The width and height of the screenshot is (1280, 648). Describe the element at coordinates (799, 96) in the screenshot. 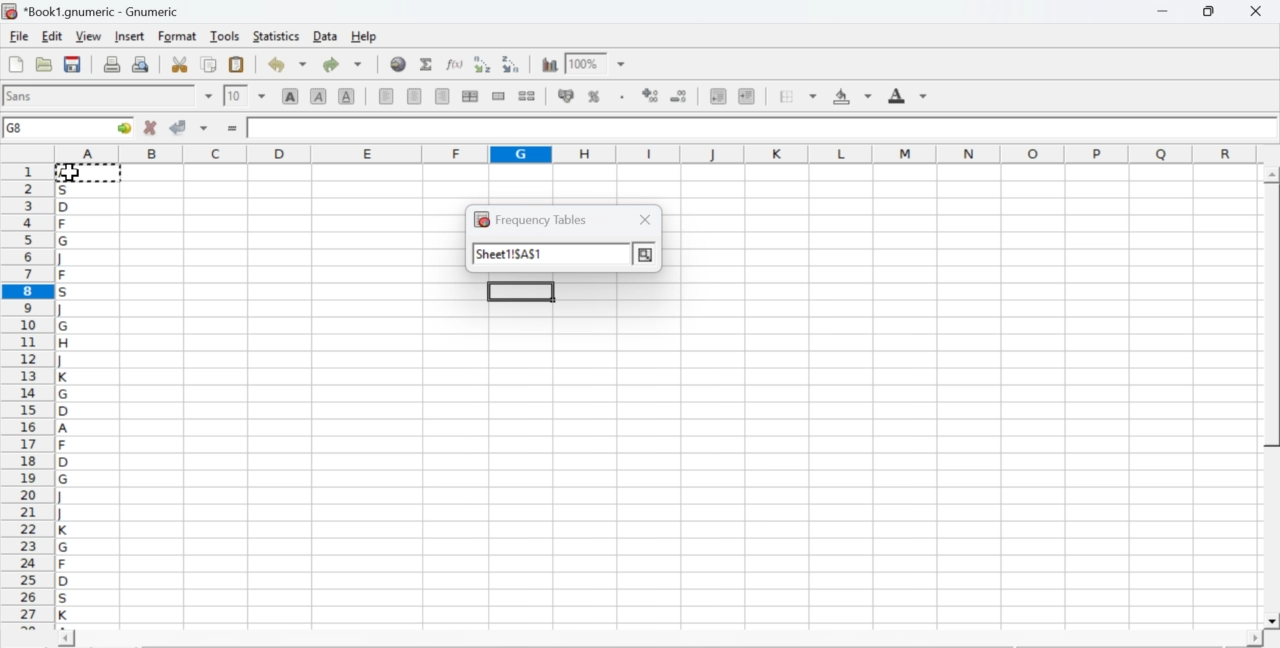

I see `borders` at that location.